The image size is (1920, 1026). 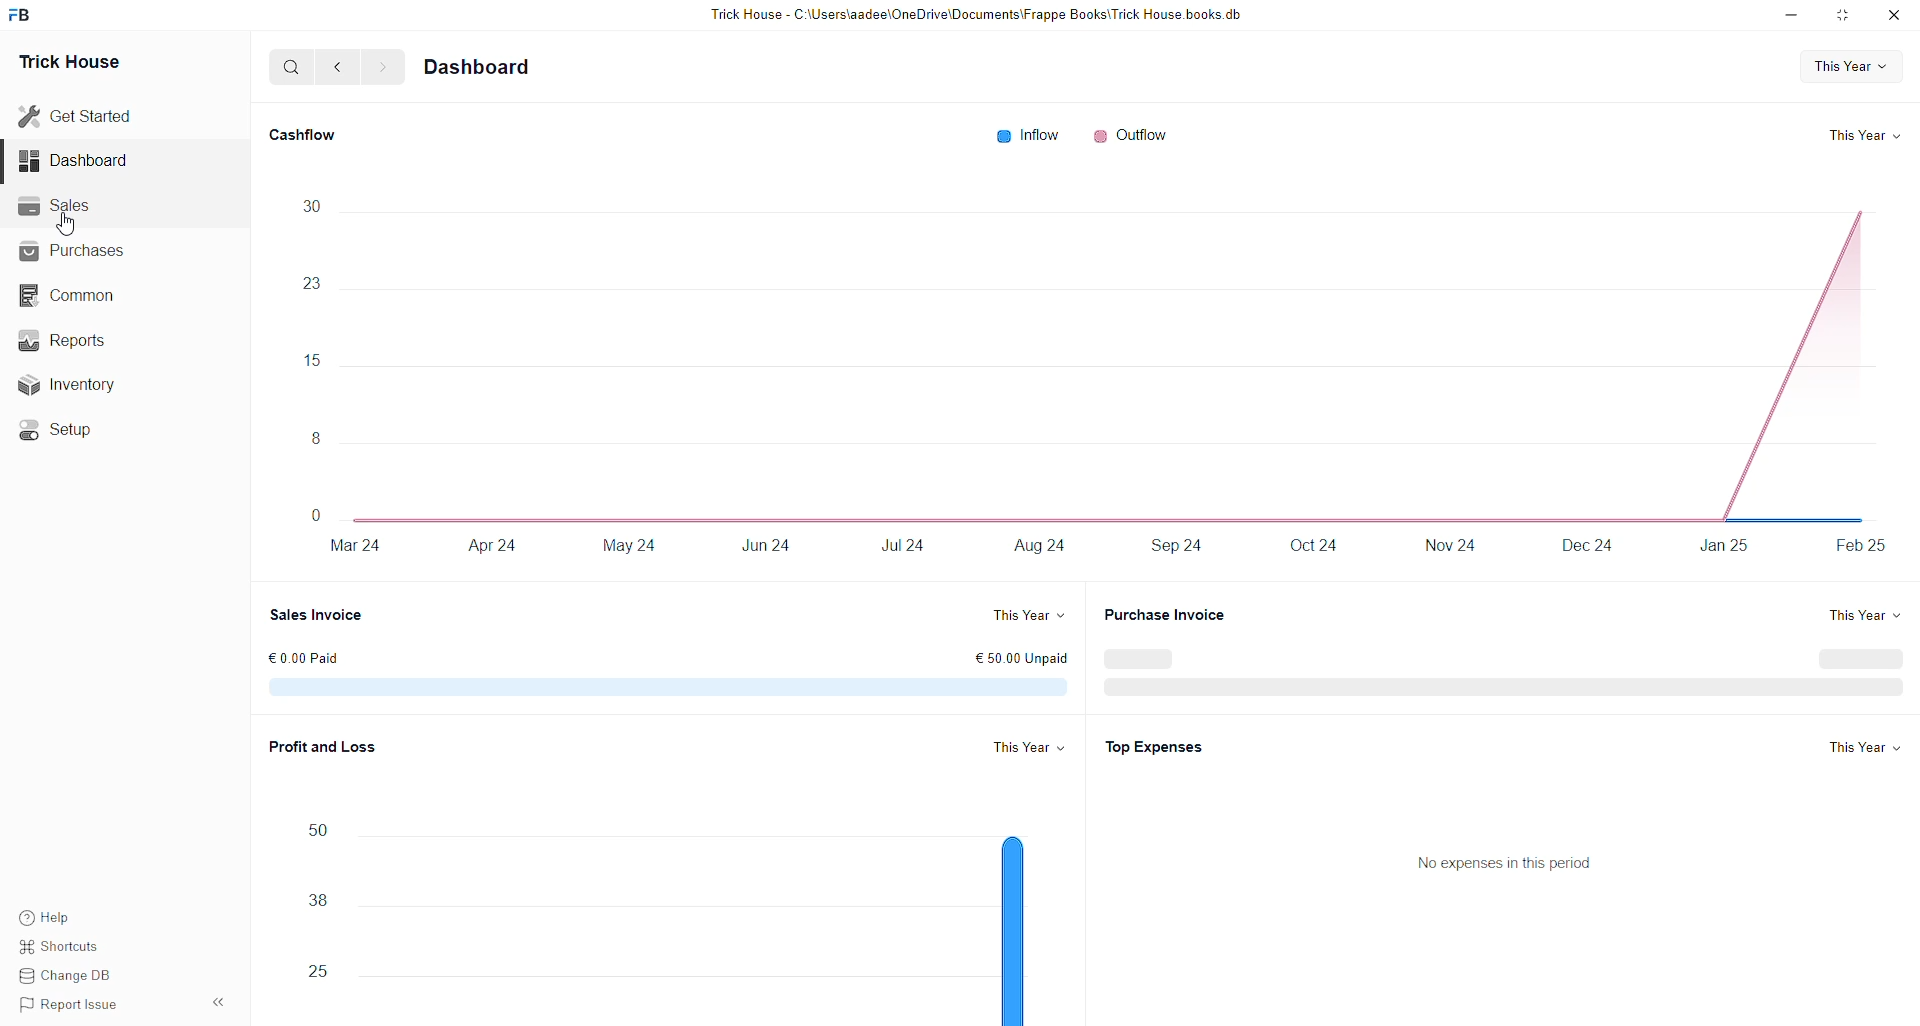 What do you see at coordinates (1016, 748) in the screenshot?
I see `This year` at bounding box center [1016, 748].